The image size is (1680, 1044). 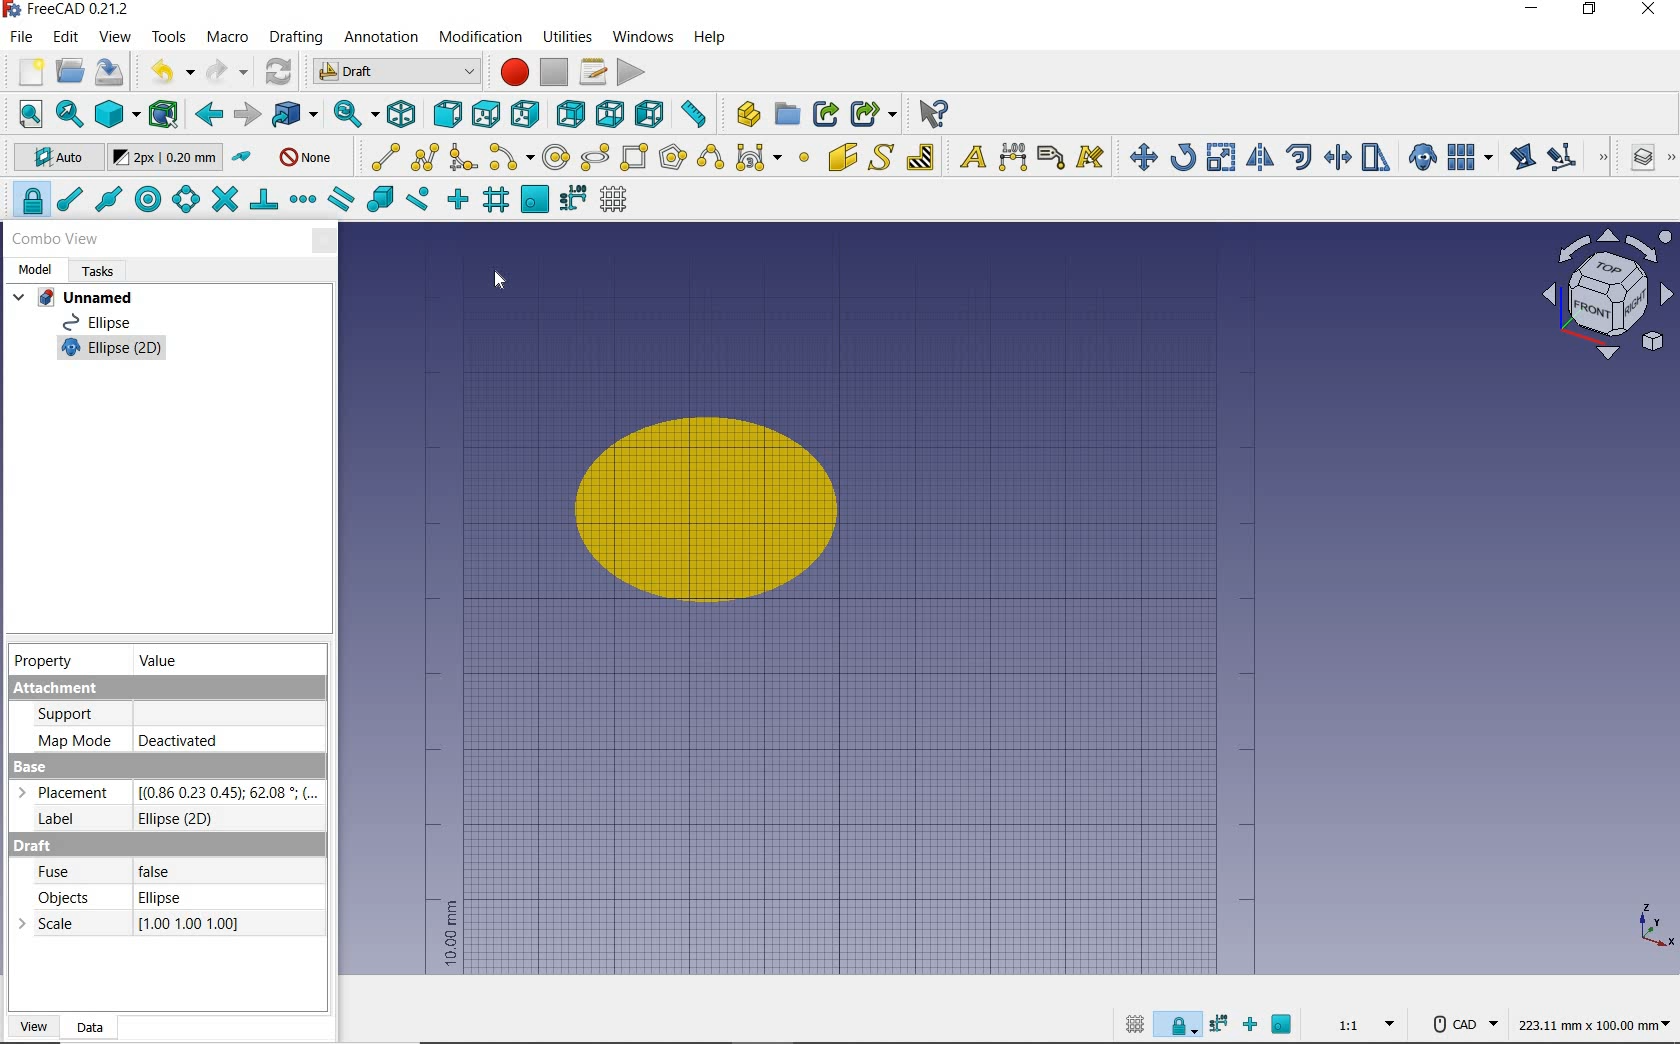 I want to click on attachment, so click(x=168, y=716).